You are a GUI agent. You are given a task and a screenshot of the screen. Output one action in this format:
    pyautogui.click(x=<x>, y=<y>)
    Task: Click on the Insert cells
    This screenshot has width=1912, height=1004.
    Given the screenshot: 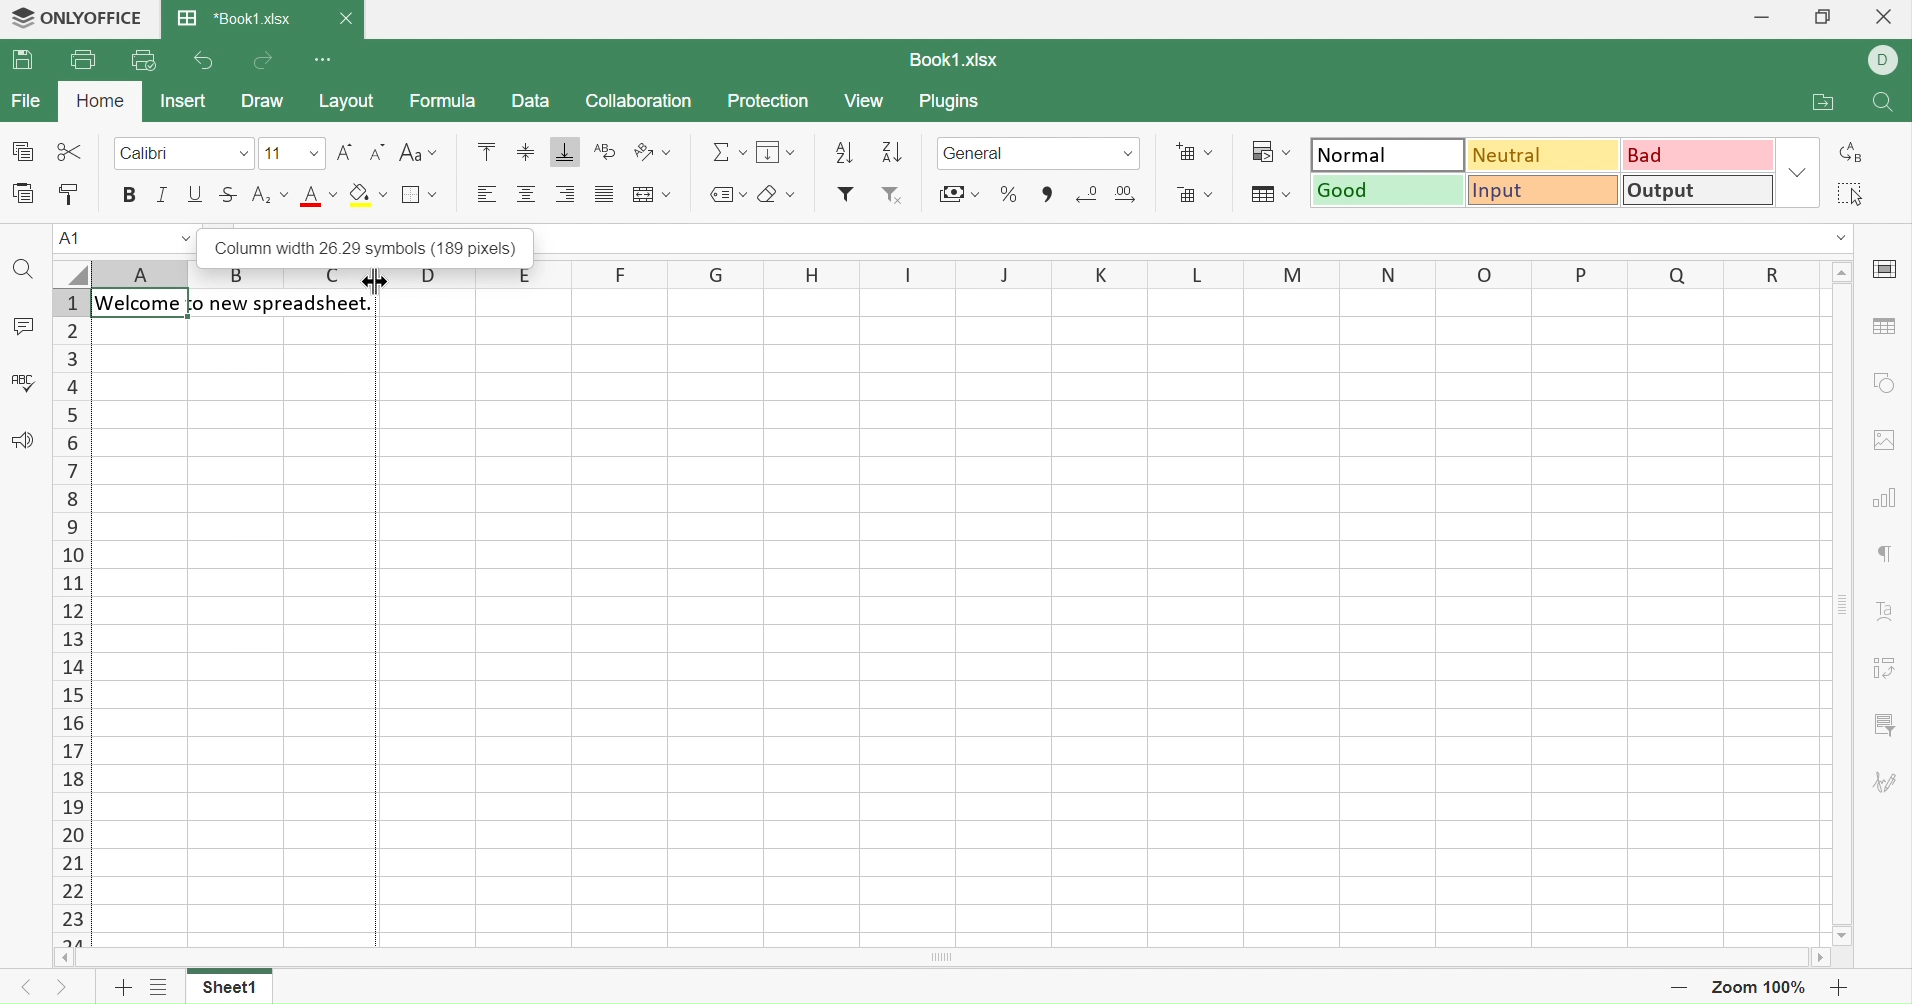 What is the action you would take?
    pyautogui.click(x=1193, y=152)
    